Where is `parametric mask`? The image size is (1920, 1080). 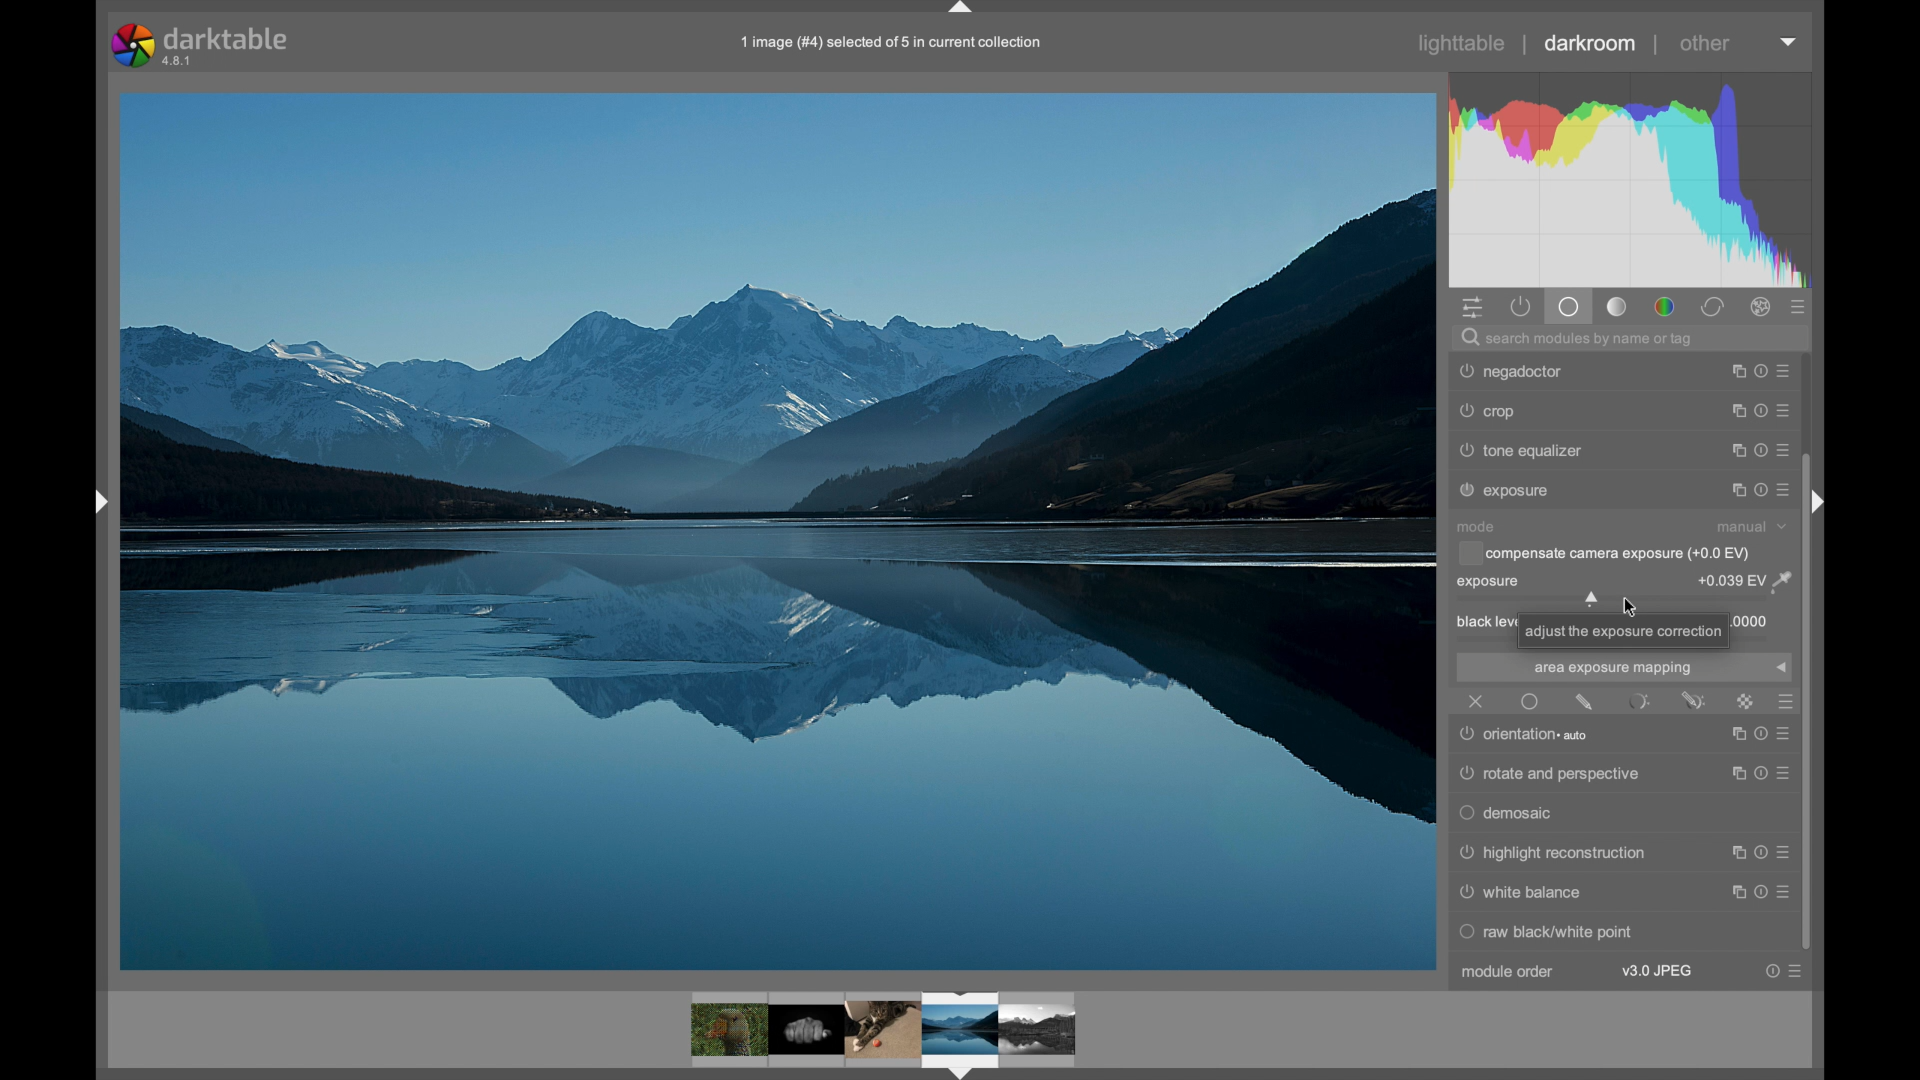 parametric mask is located at coordinates (1640, 701).